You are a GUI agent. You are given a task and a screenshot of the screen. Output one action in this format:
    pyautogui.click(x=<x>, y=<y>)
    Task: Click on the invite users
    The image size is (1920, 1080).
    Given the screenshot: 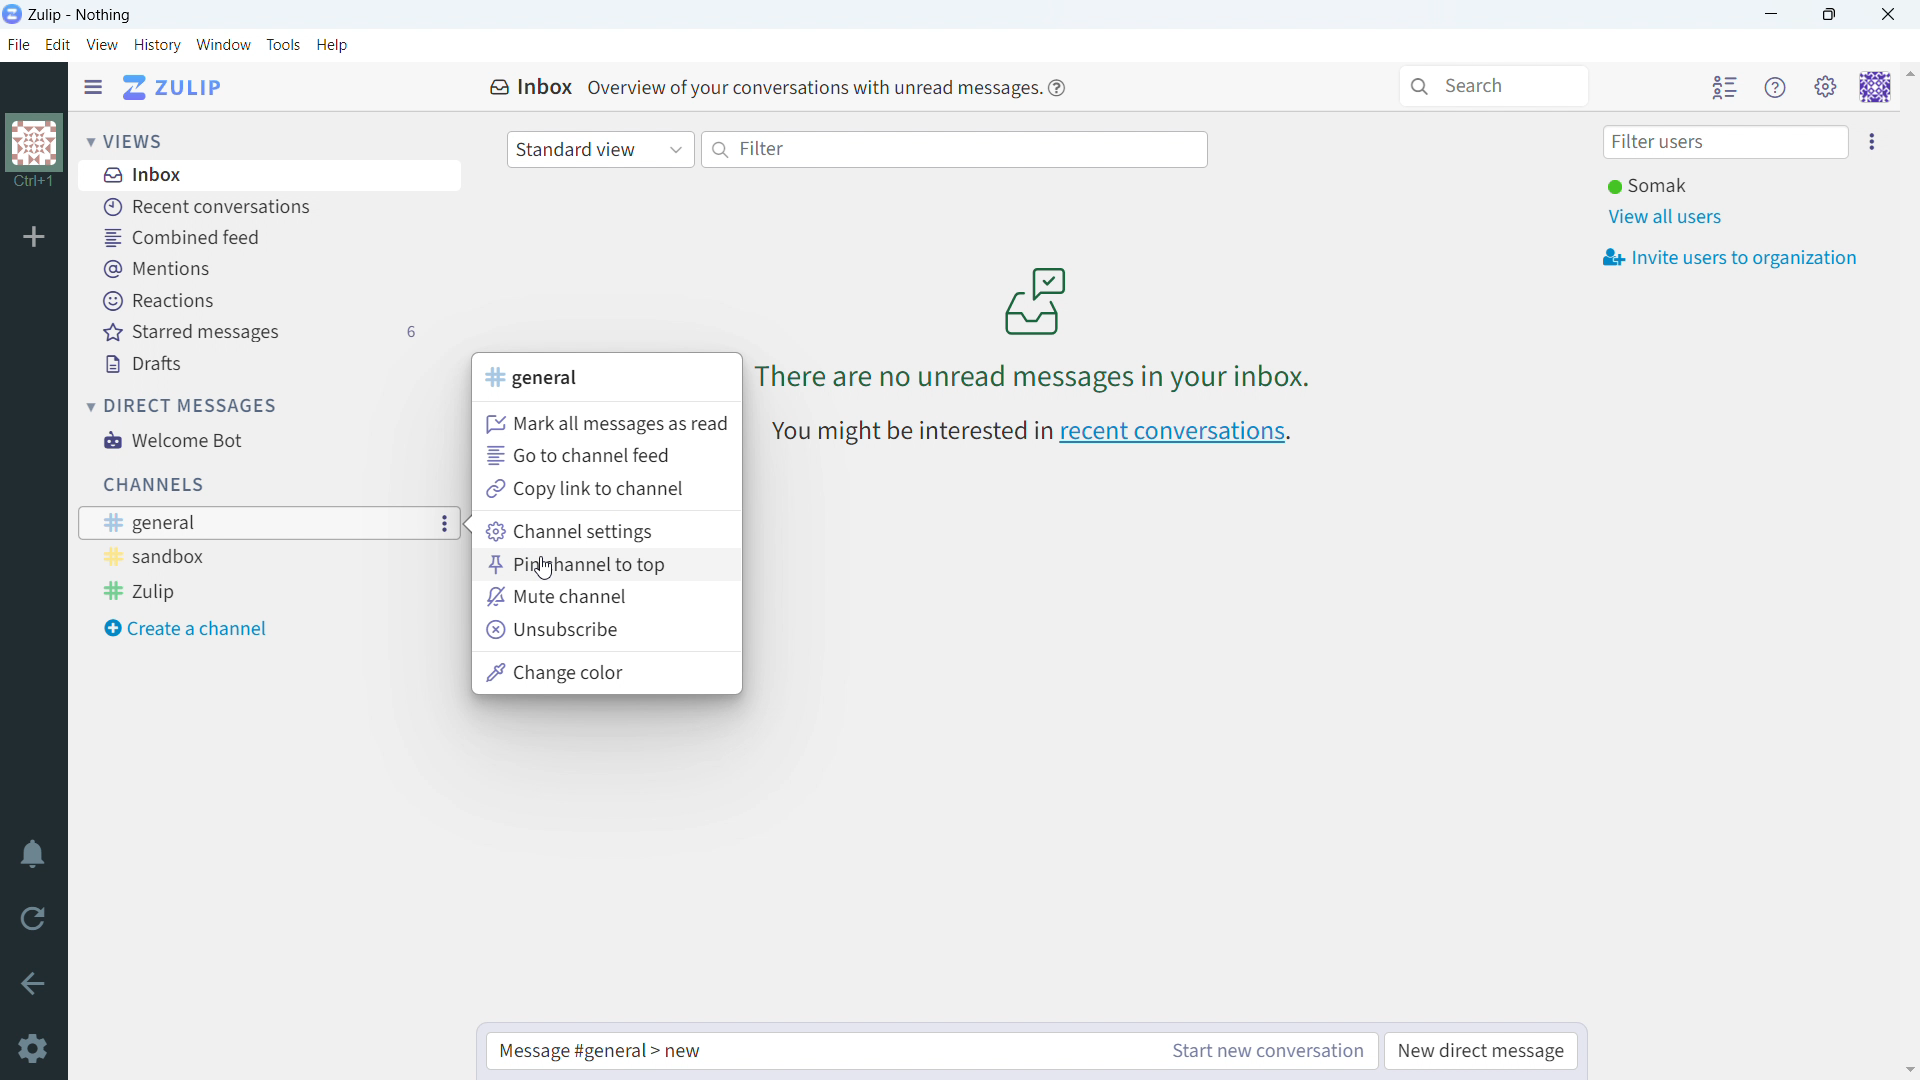 What is the action you would take?
    pyautogui.click(x=1730, y=257)
    